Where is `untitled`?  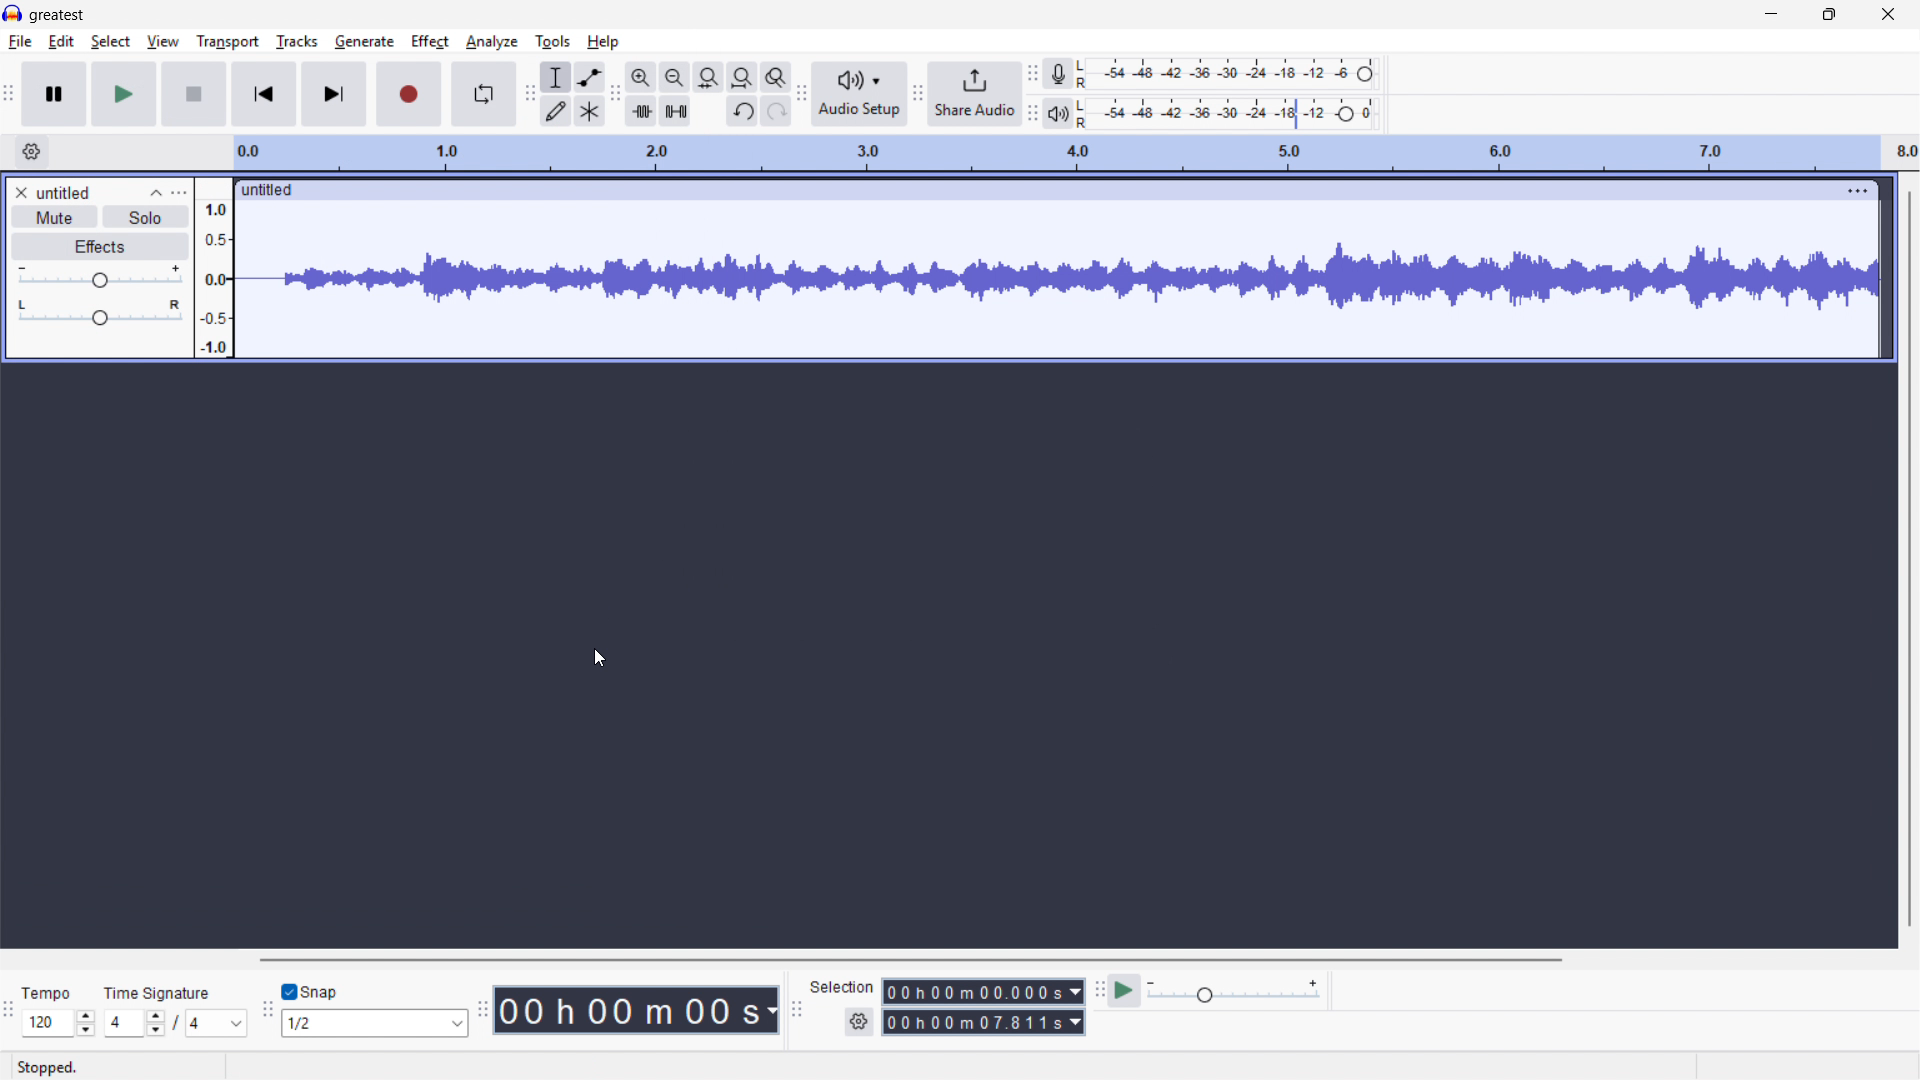 untitled is located at coordinates (64, 192).